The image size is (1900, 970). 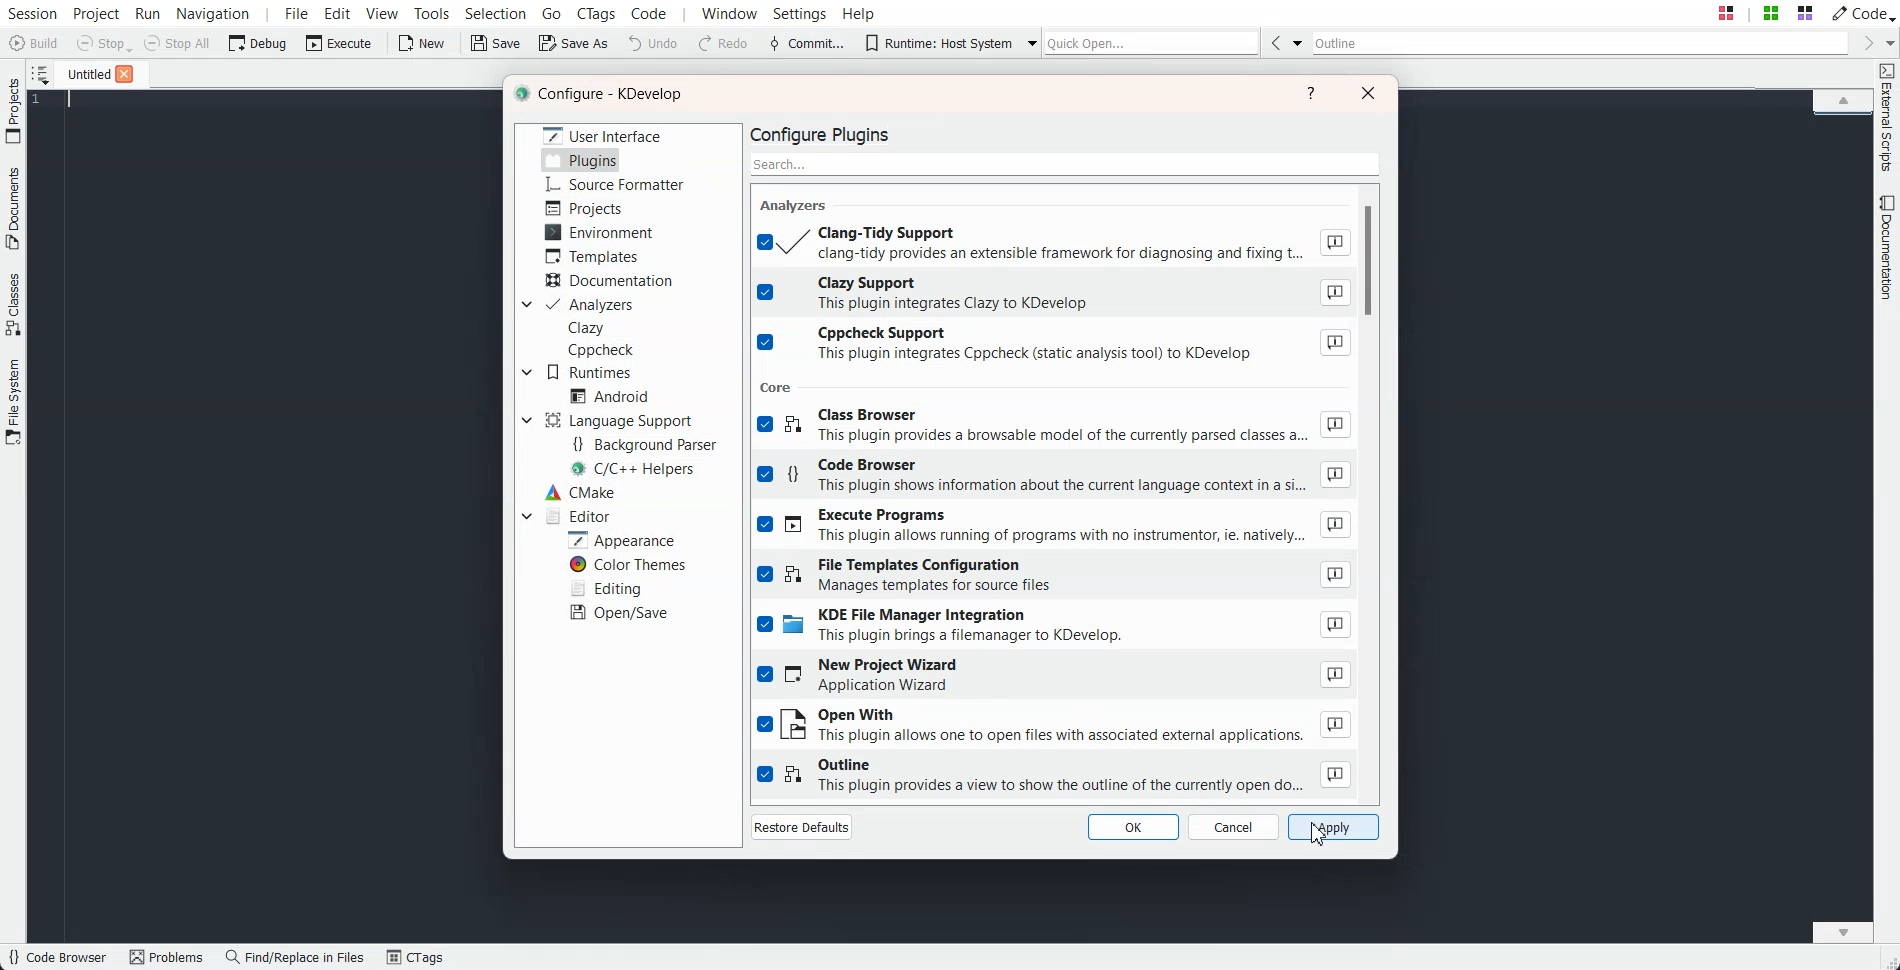 What do you see at coordinates (258, 42) in the screenshot?
I see `Debug` at bounding box center [258, 42].